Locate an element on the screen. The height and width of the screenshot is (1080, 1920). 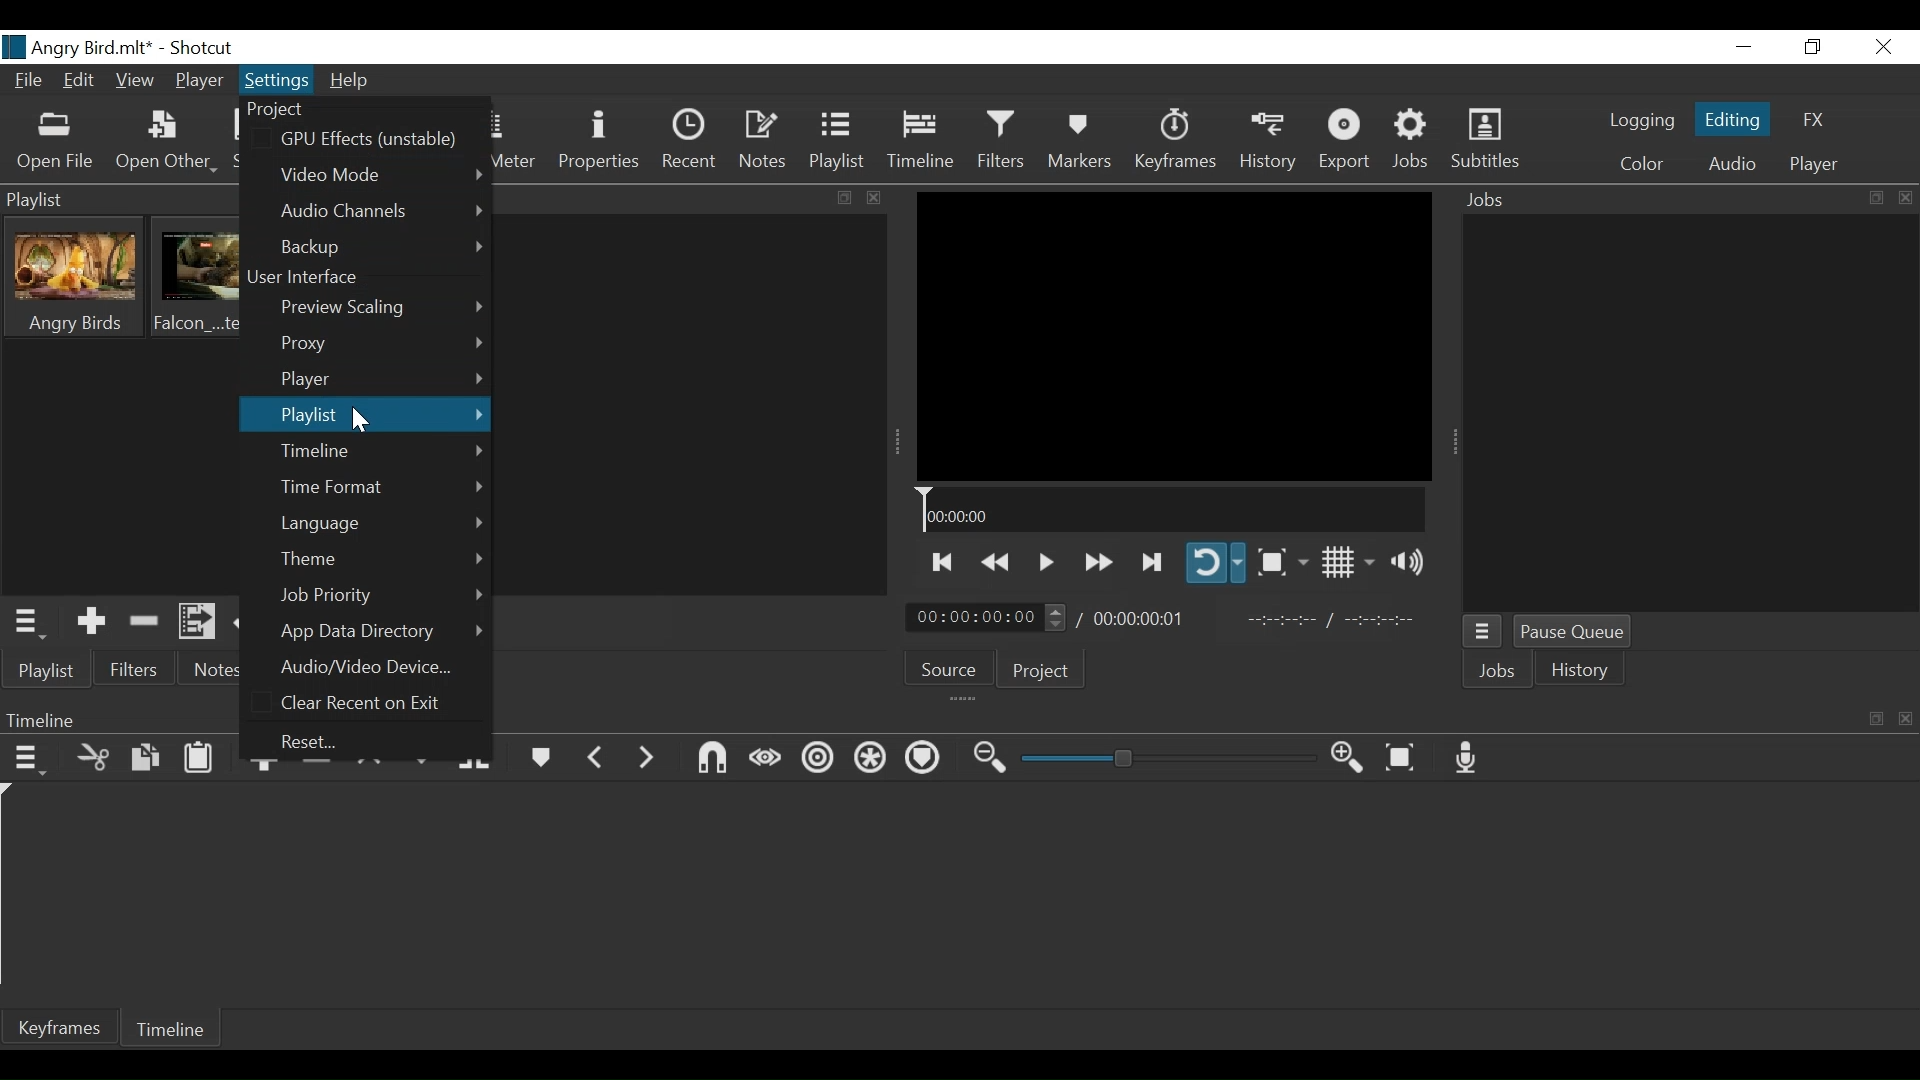
Audio/Video Device is located at coordinates (375, 666).